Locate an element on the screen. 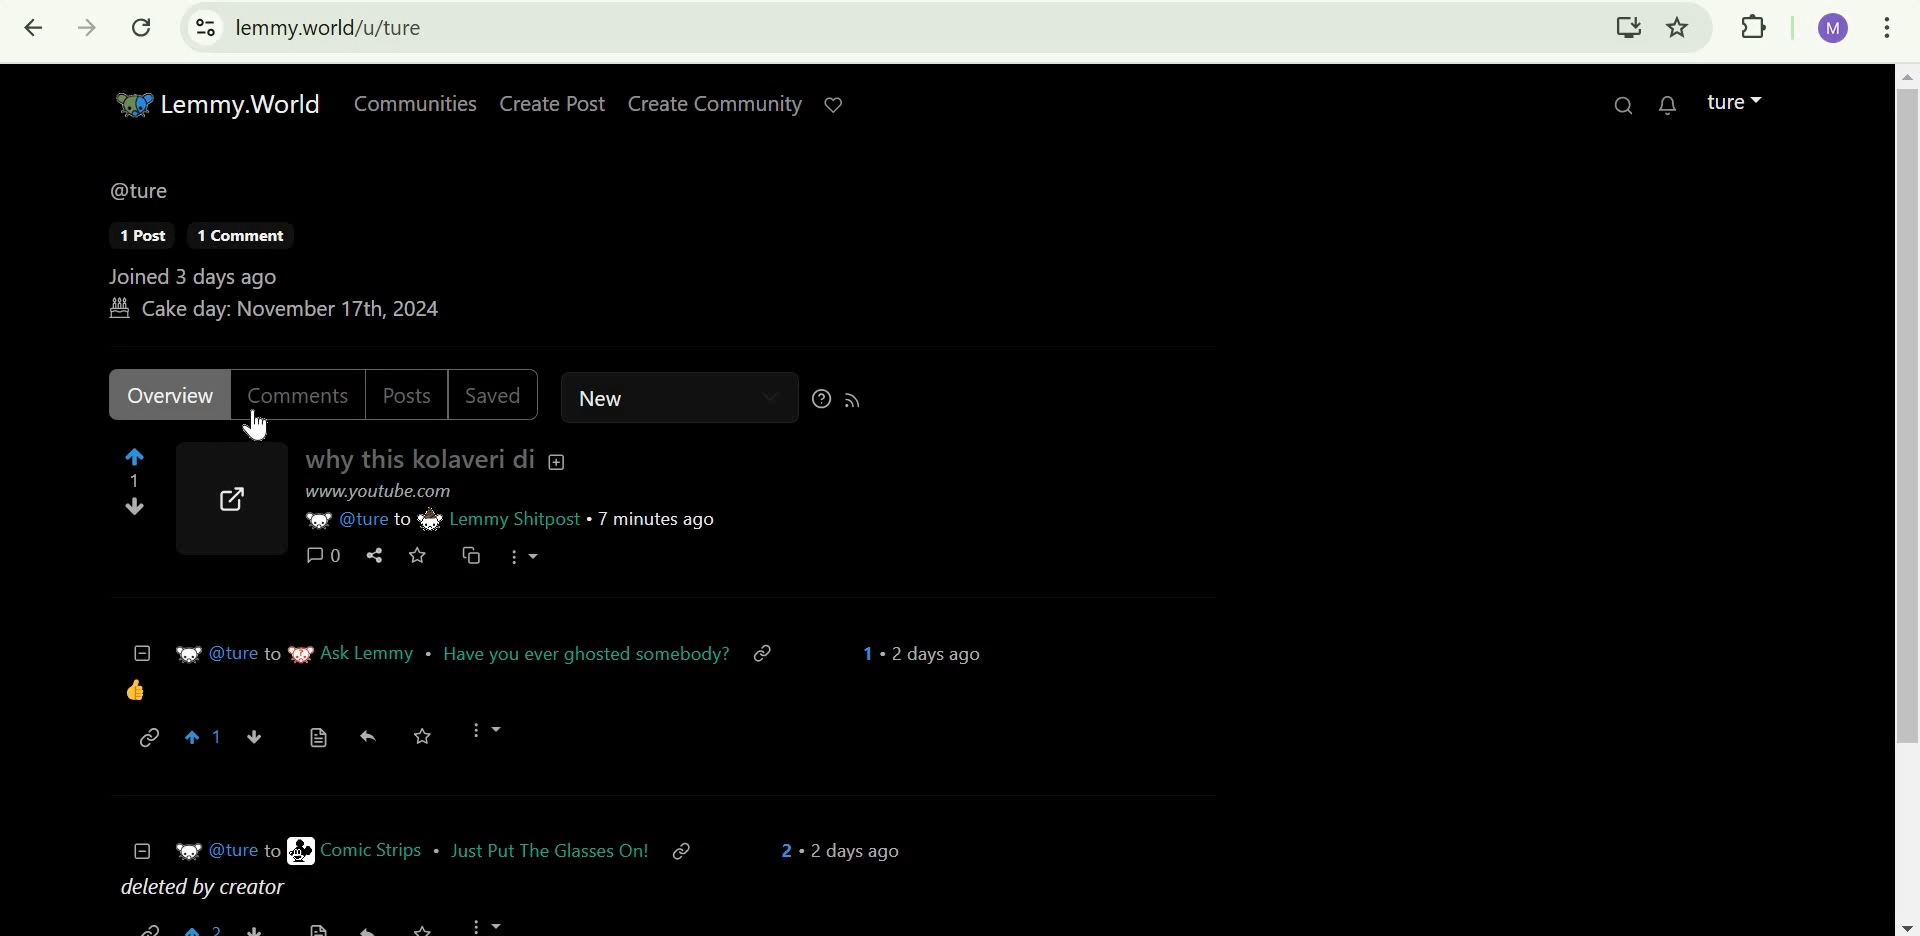 This screenshot has width=1920, height=936. more is located at coordinates (521, 558).